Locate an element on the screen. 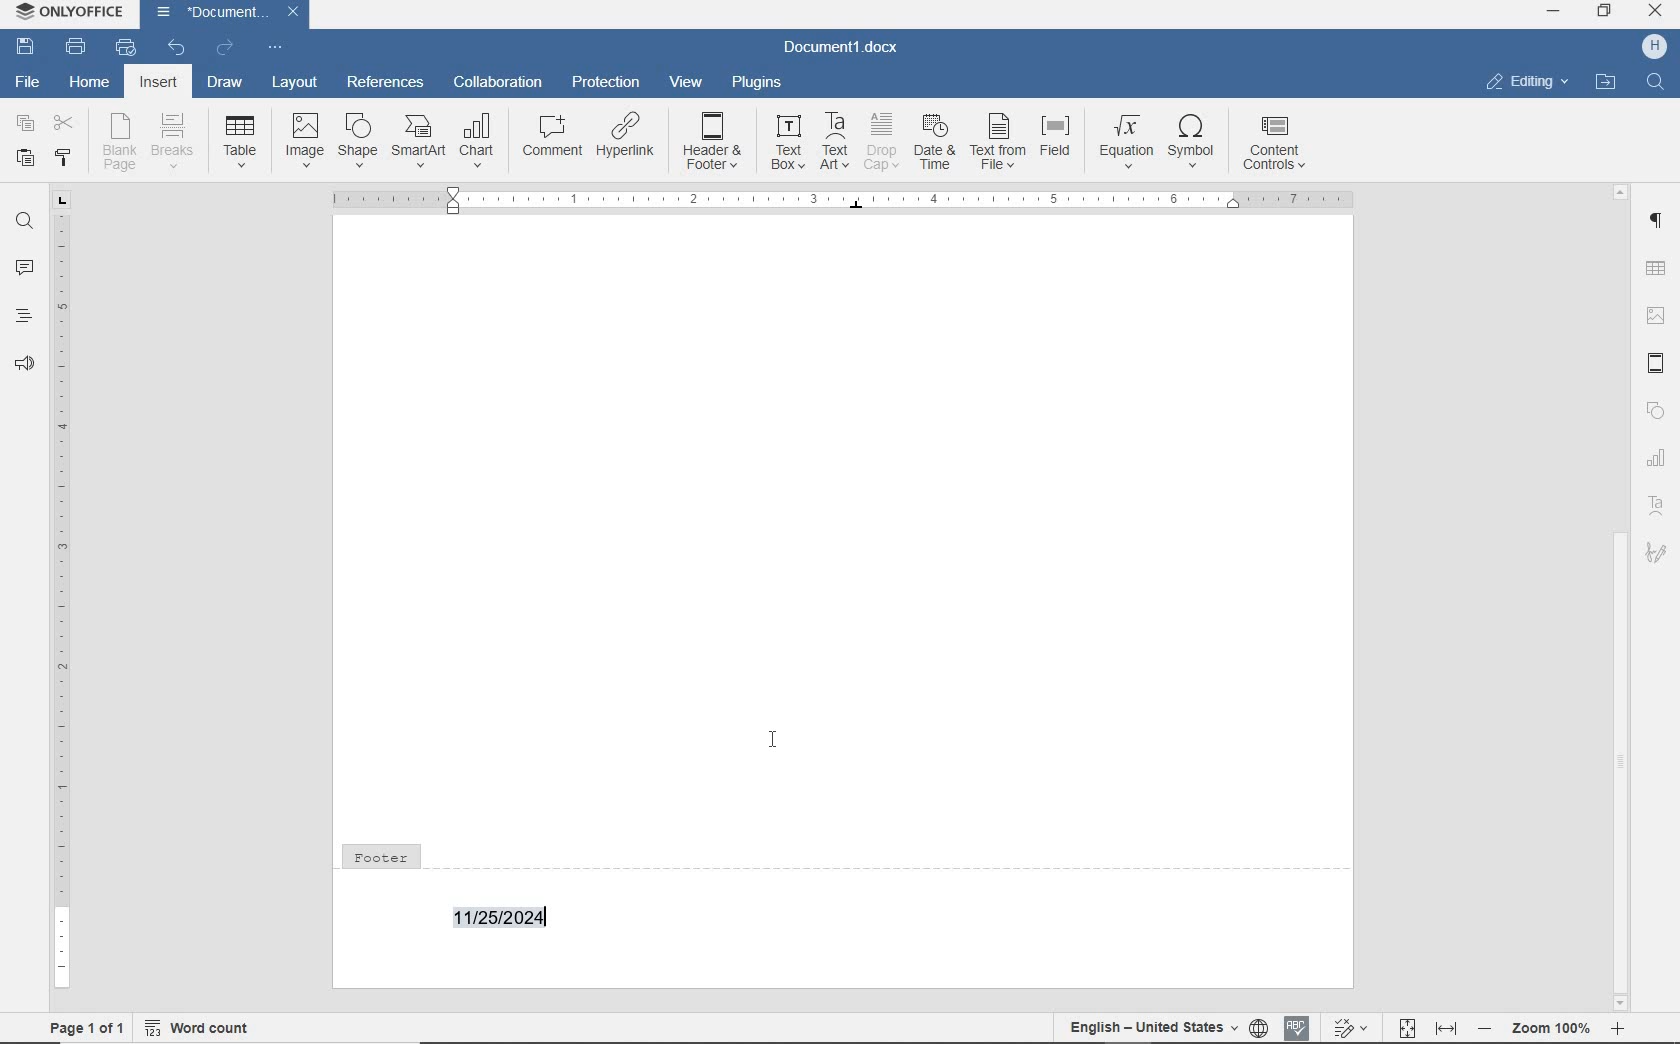  headings is located at coordinates (22, 316).